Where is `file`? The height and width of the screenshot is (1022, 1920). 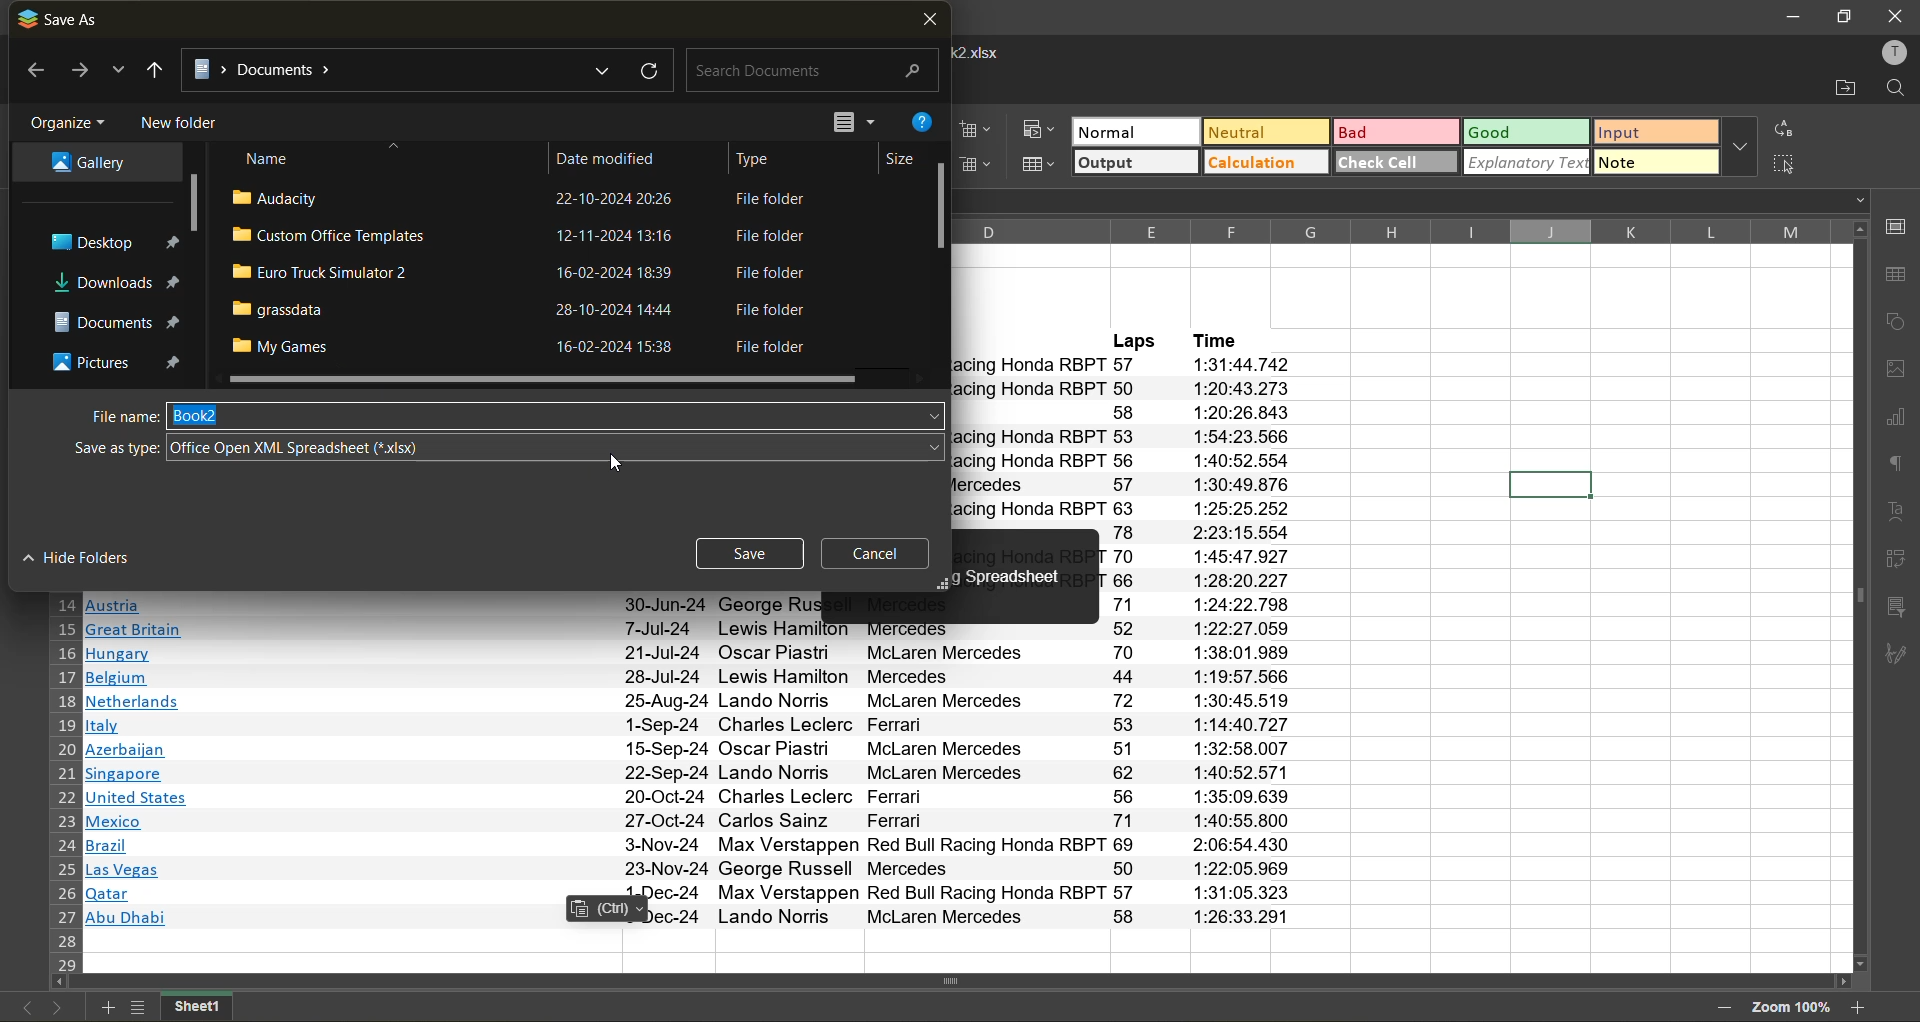 file is located at coordinates (527, 310).